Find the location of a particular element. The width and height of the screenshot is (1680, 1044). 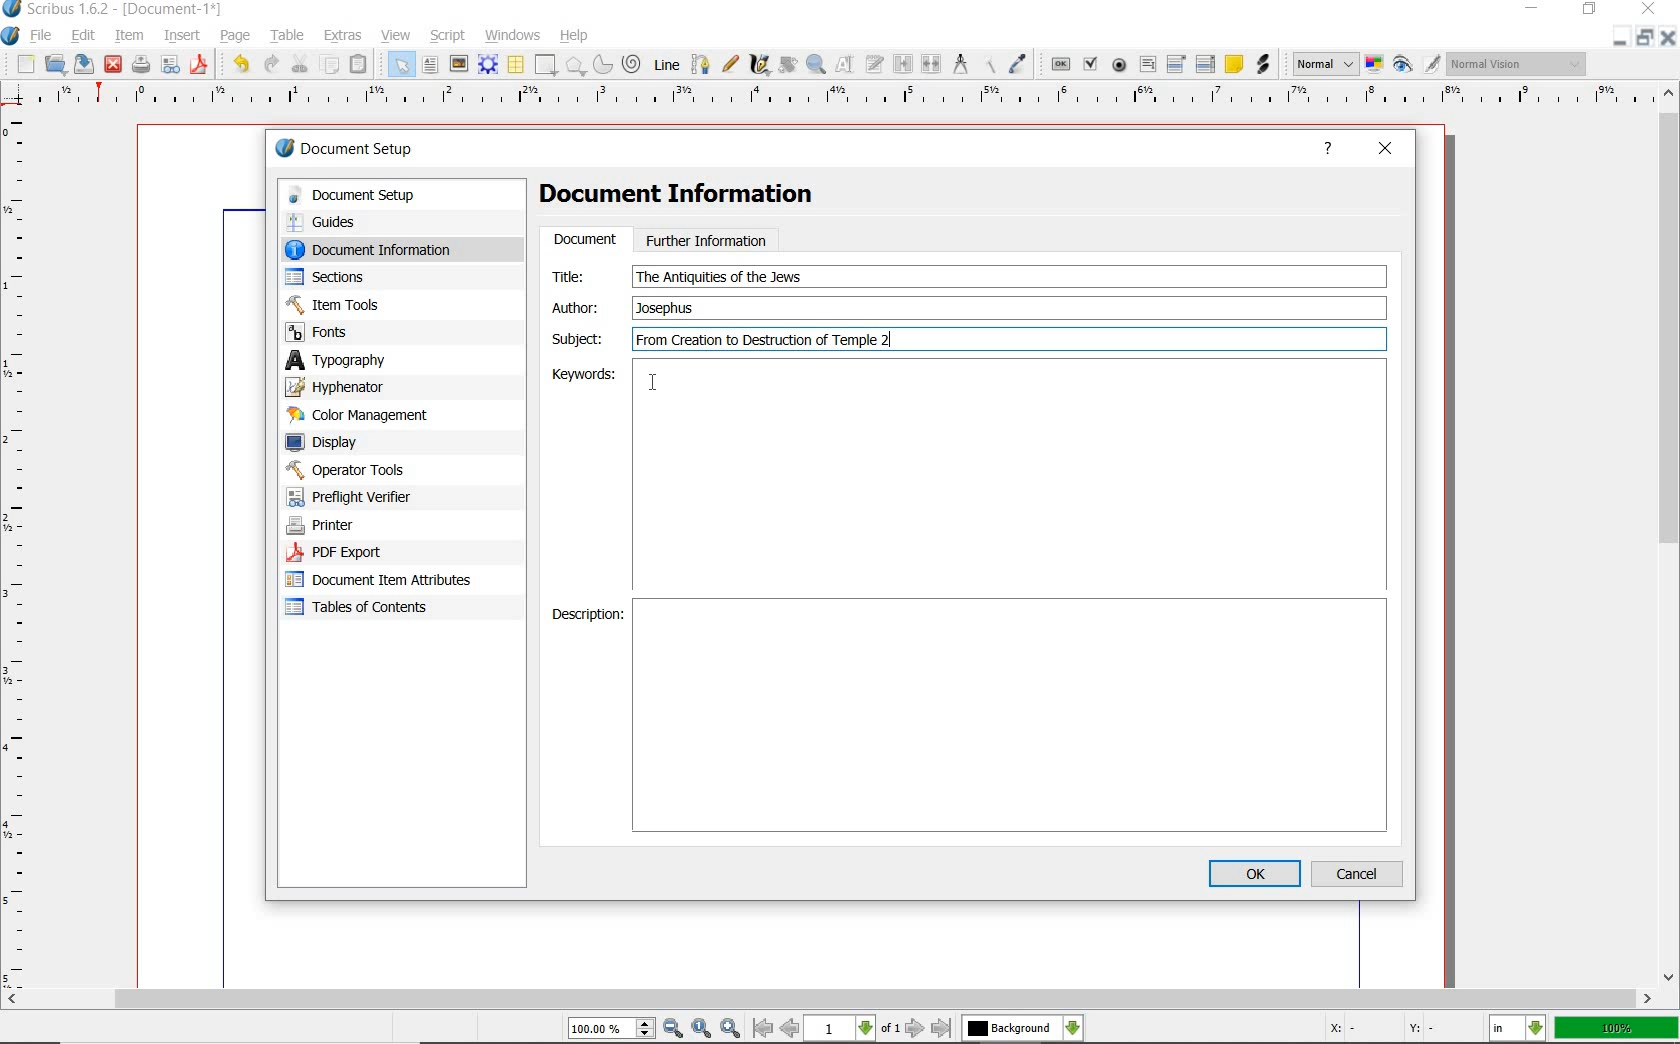

select the current layer is located at coordinates (1023, 1028).